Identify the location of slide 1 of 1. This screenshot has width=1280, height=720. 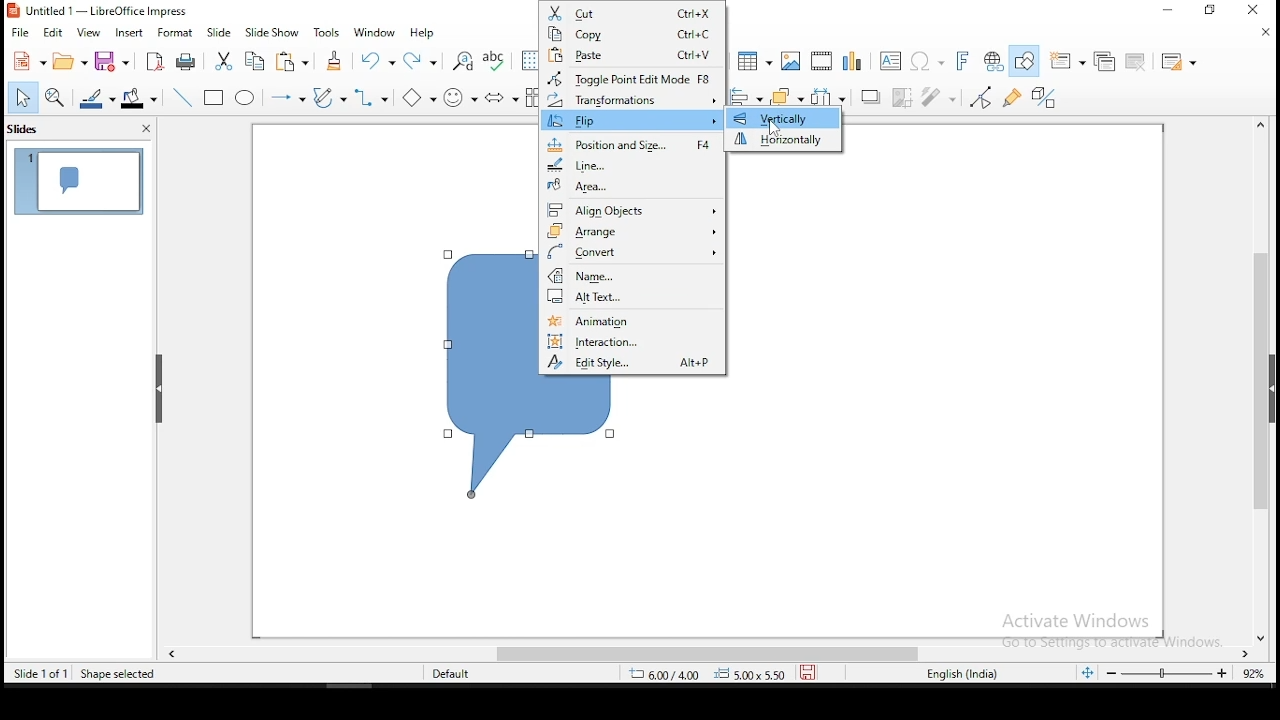
(36, 674).